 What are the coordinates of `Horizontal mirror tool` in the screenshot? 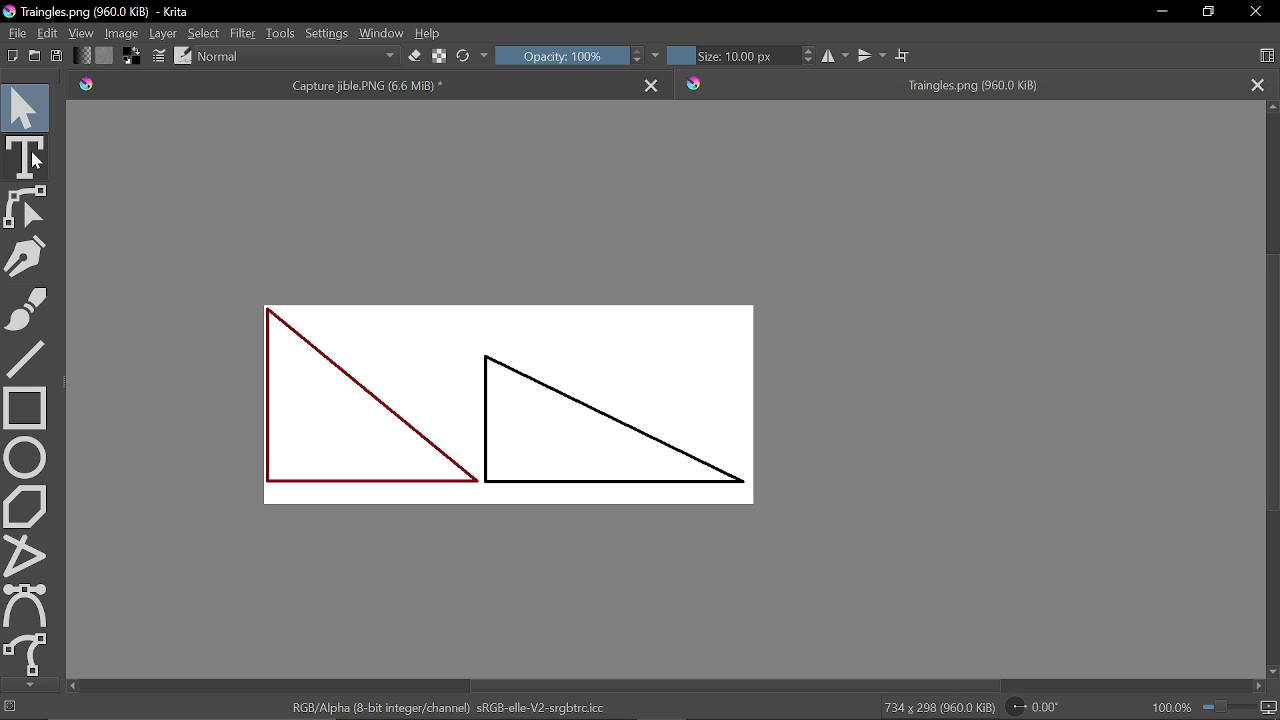 It's located at (834, 56).